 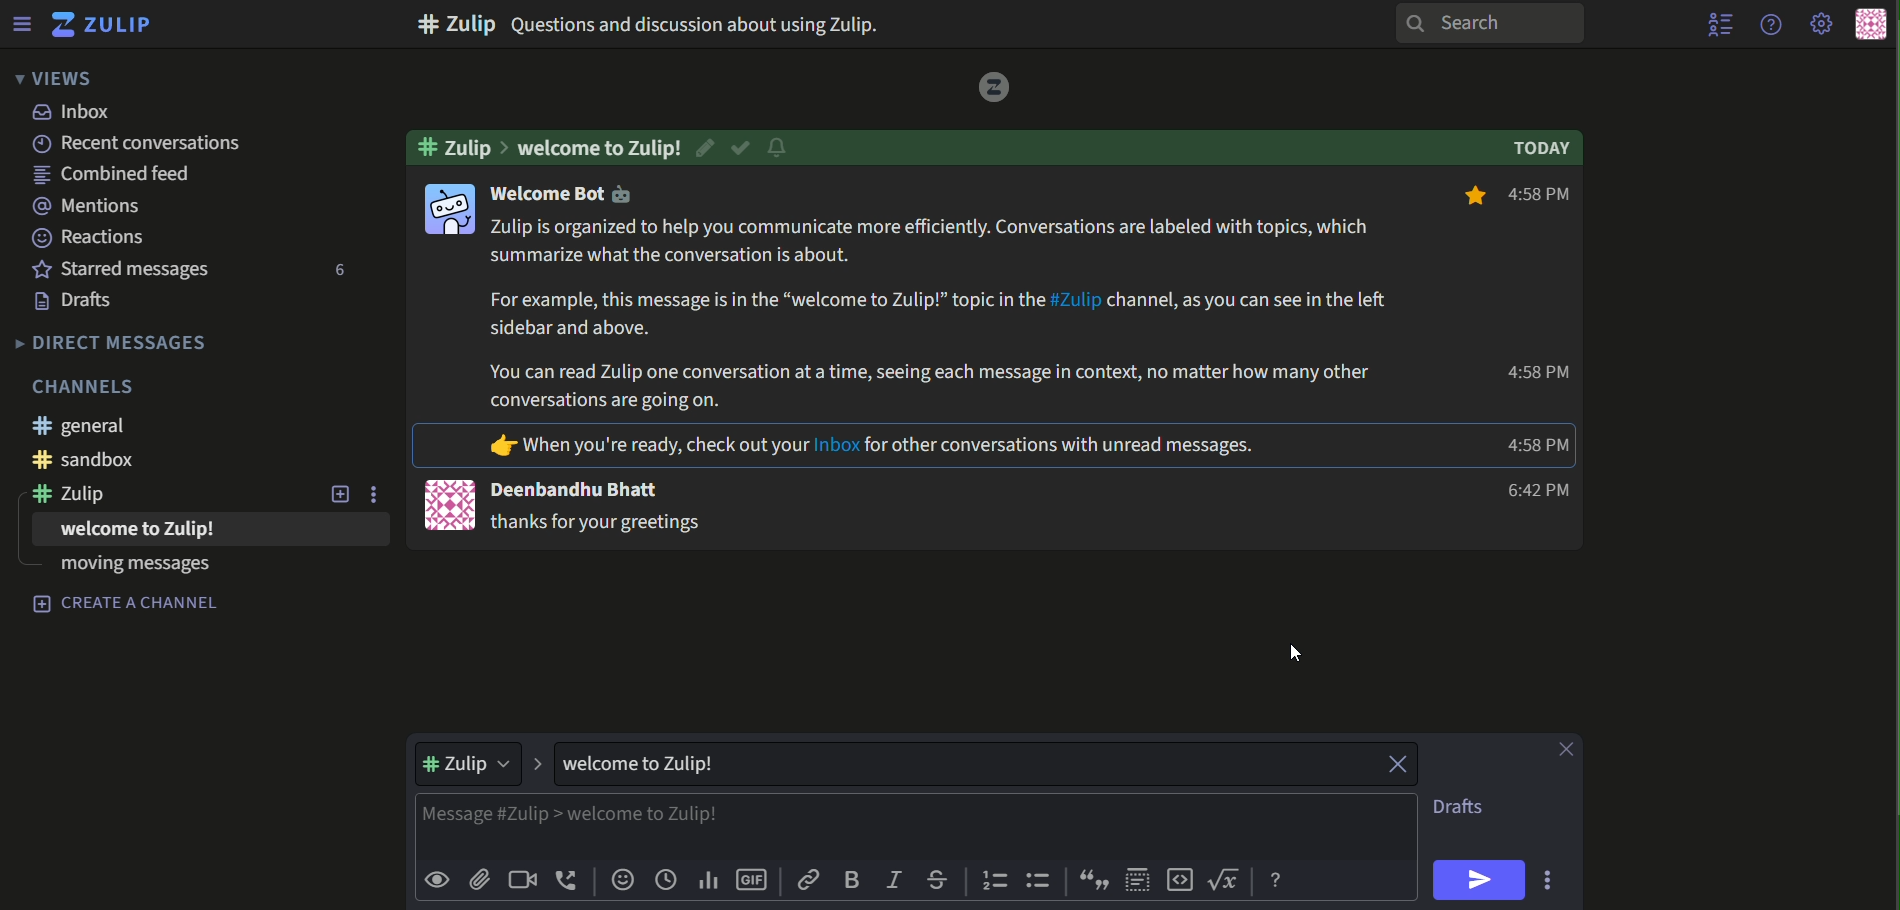 I want to click on text, so click(x=82, y=497).